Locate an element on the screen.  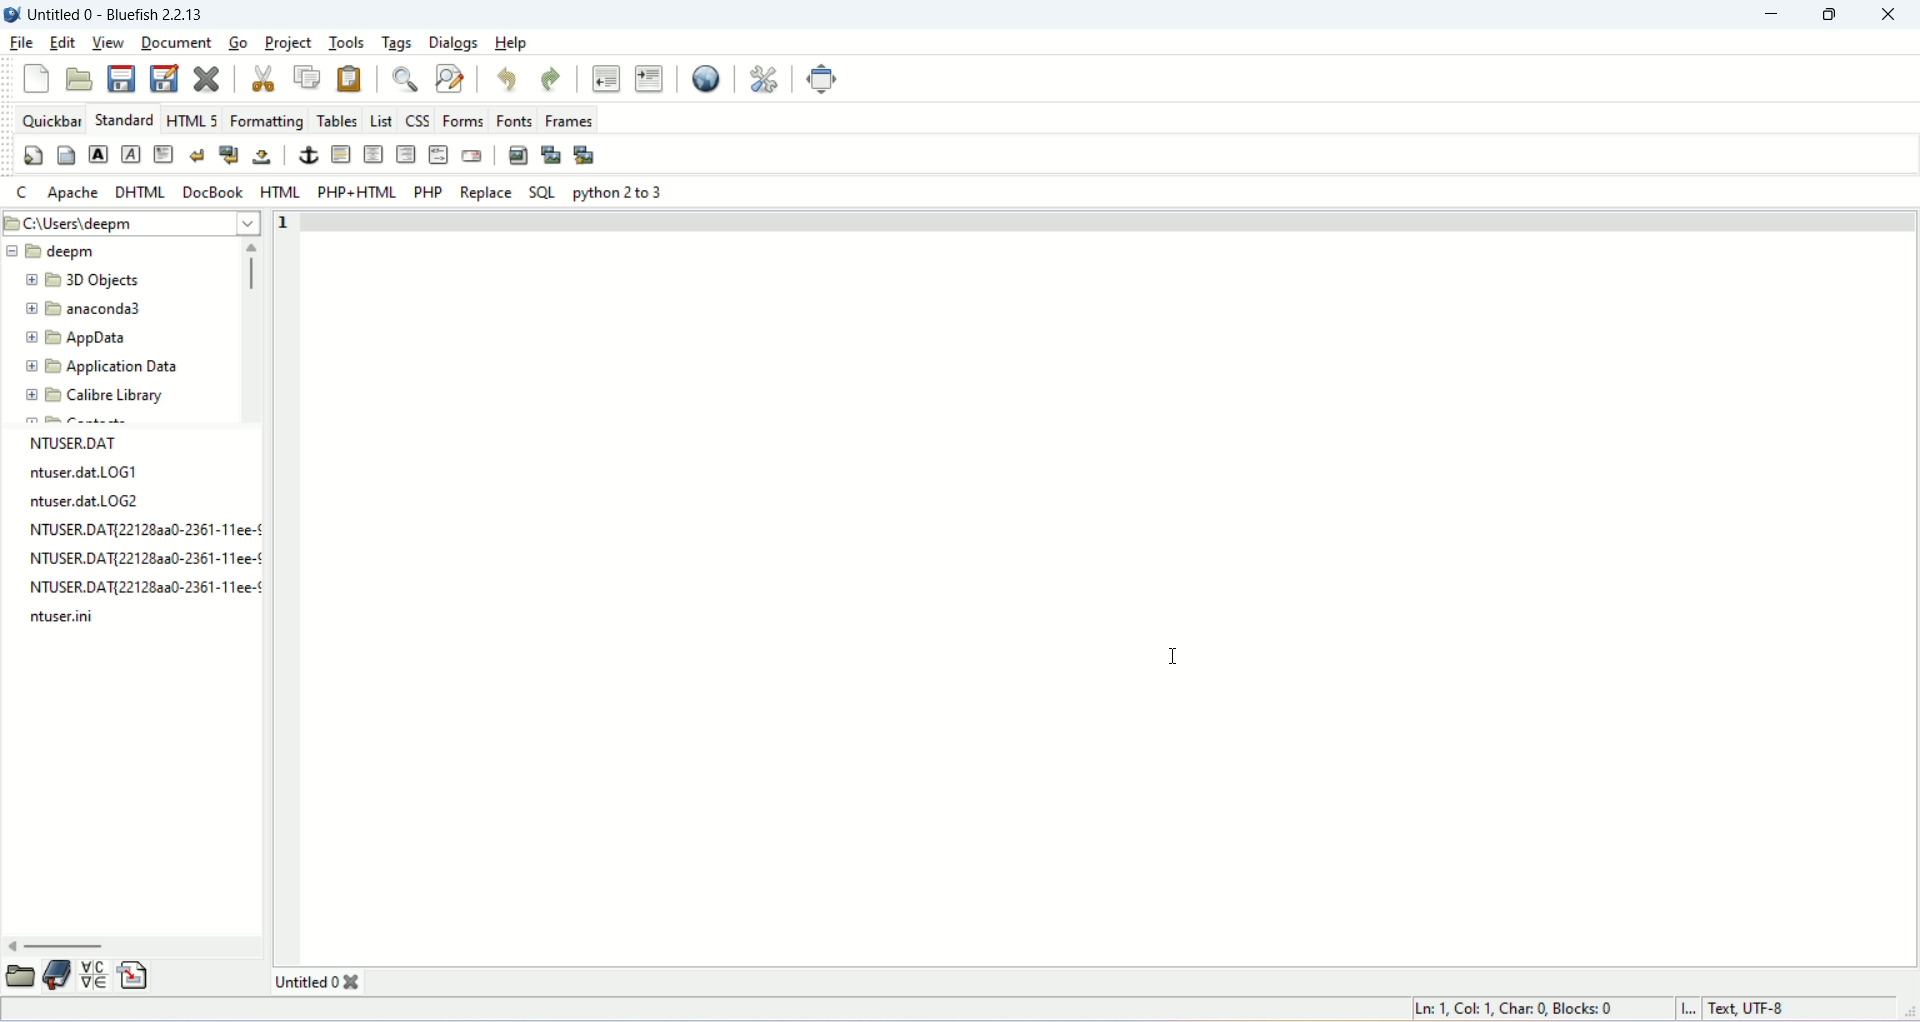
break is located at coordinates (193, 155).